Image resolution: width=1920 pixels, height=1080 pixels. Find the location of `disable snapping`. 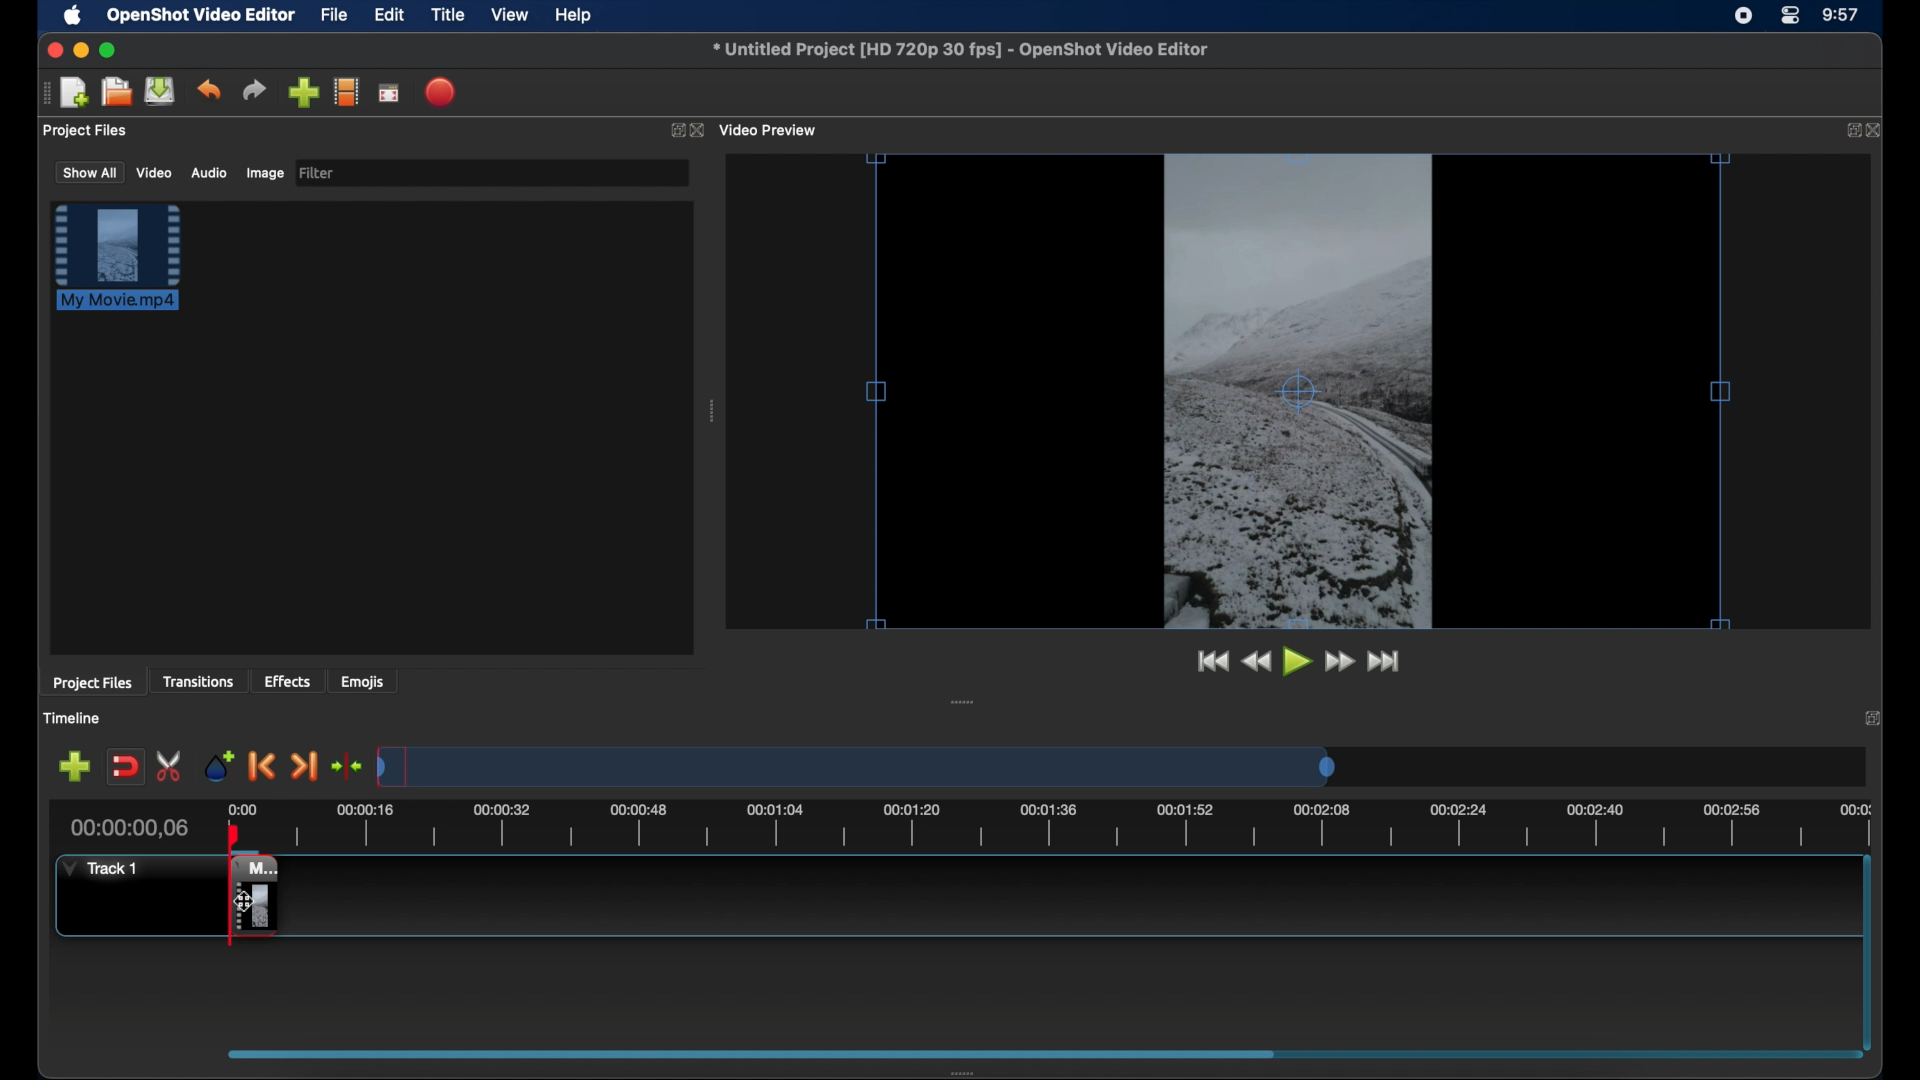

disable snapping is located at coordinates (125, 767).